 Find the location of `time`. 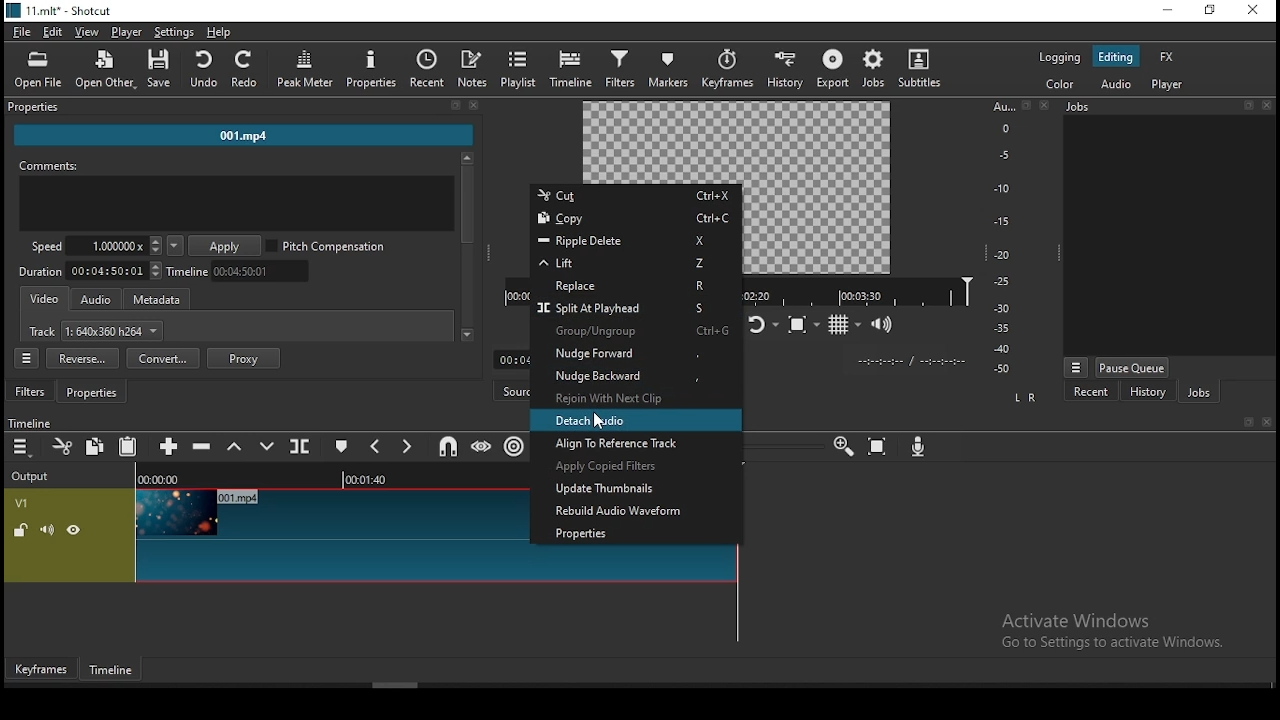

time is located at coordinates (909, 362).